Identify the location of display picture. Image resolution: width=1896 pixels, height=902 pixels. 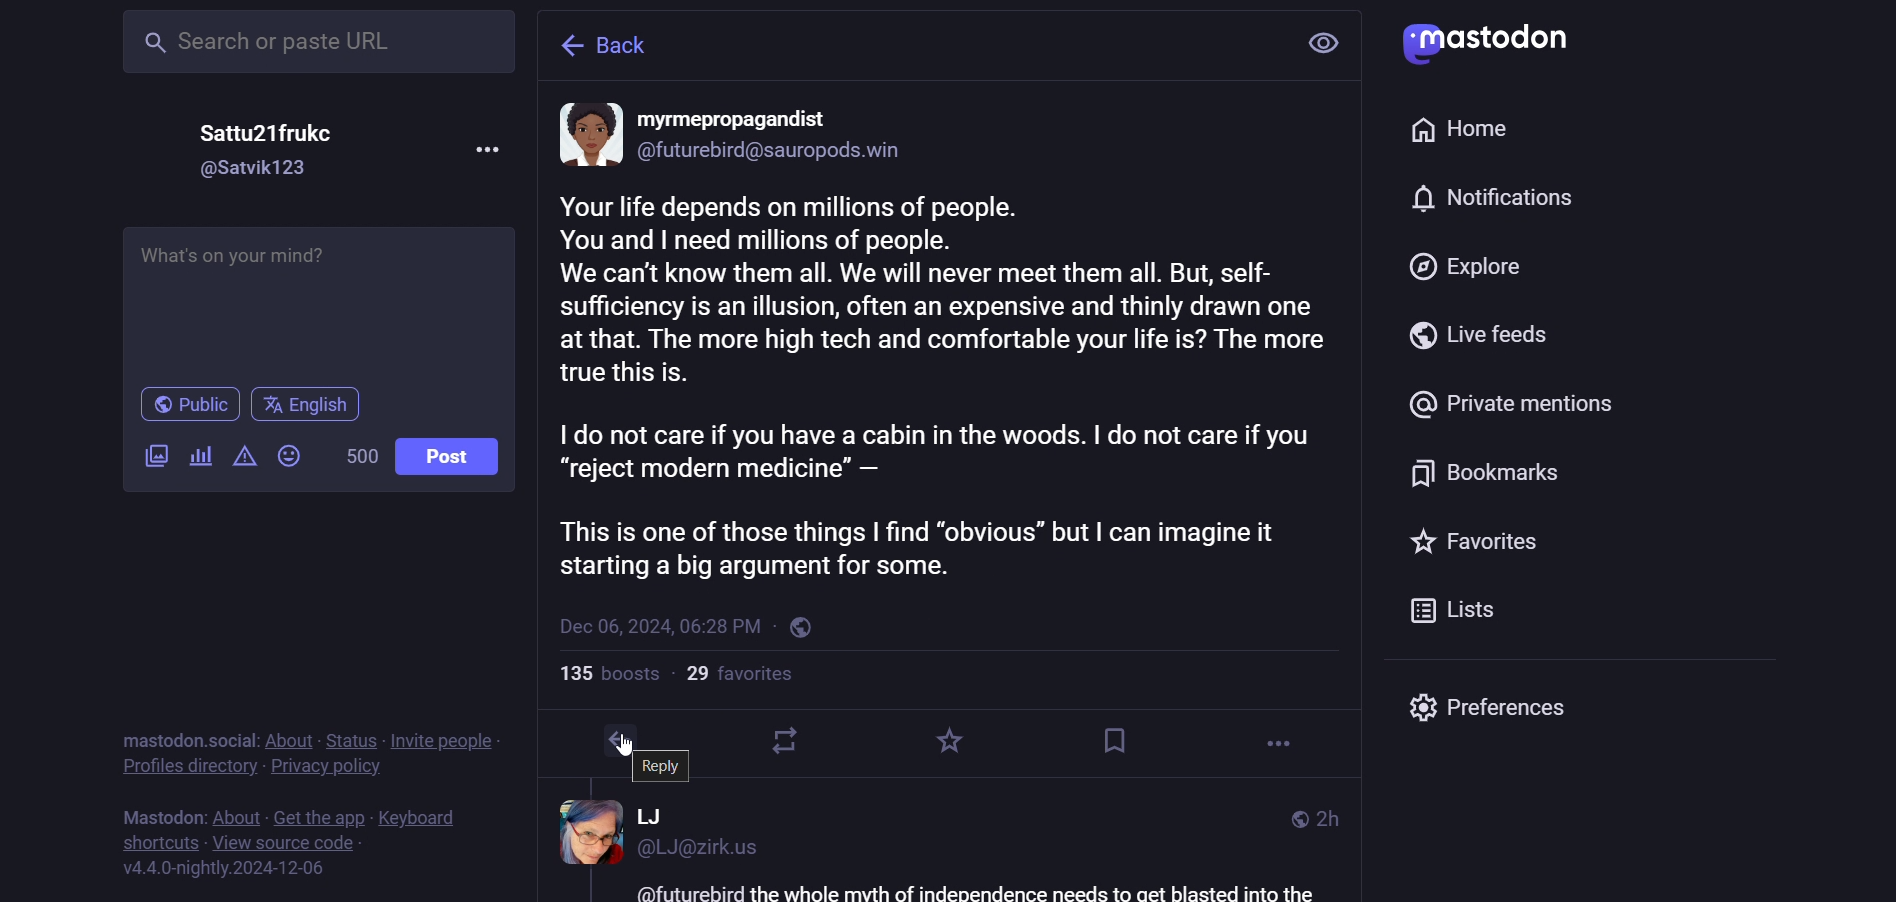
(583, 832).